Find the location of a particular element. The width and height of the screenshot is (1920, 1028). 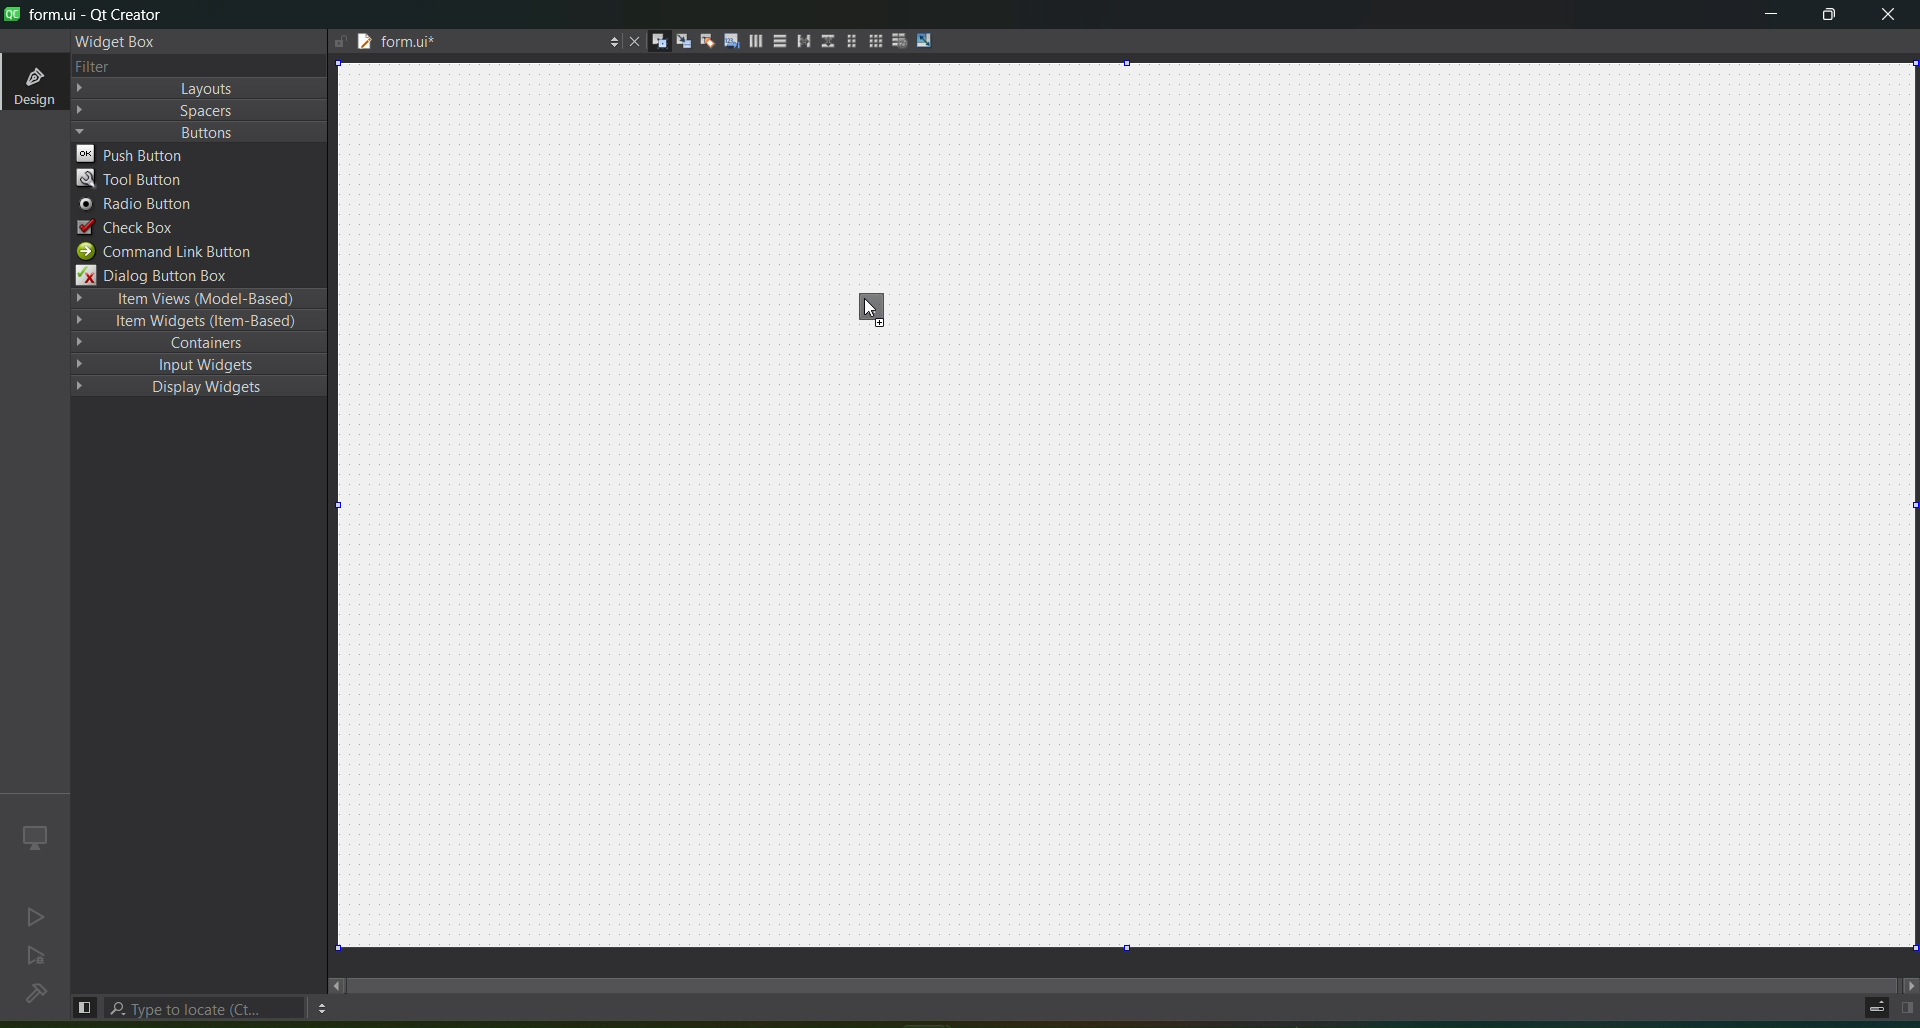

dialog button box is located at coordinates (192, 274).